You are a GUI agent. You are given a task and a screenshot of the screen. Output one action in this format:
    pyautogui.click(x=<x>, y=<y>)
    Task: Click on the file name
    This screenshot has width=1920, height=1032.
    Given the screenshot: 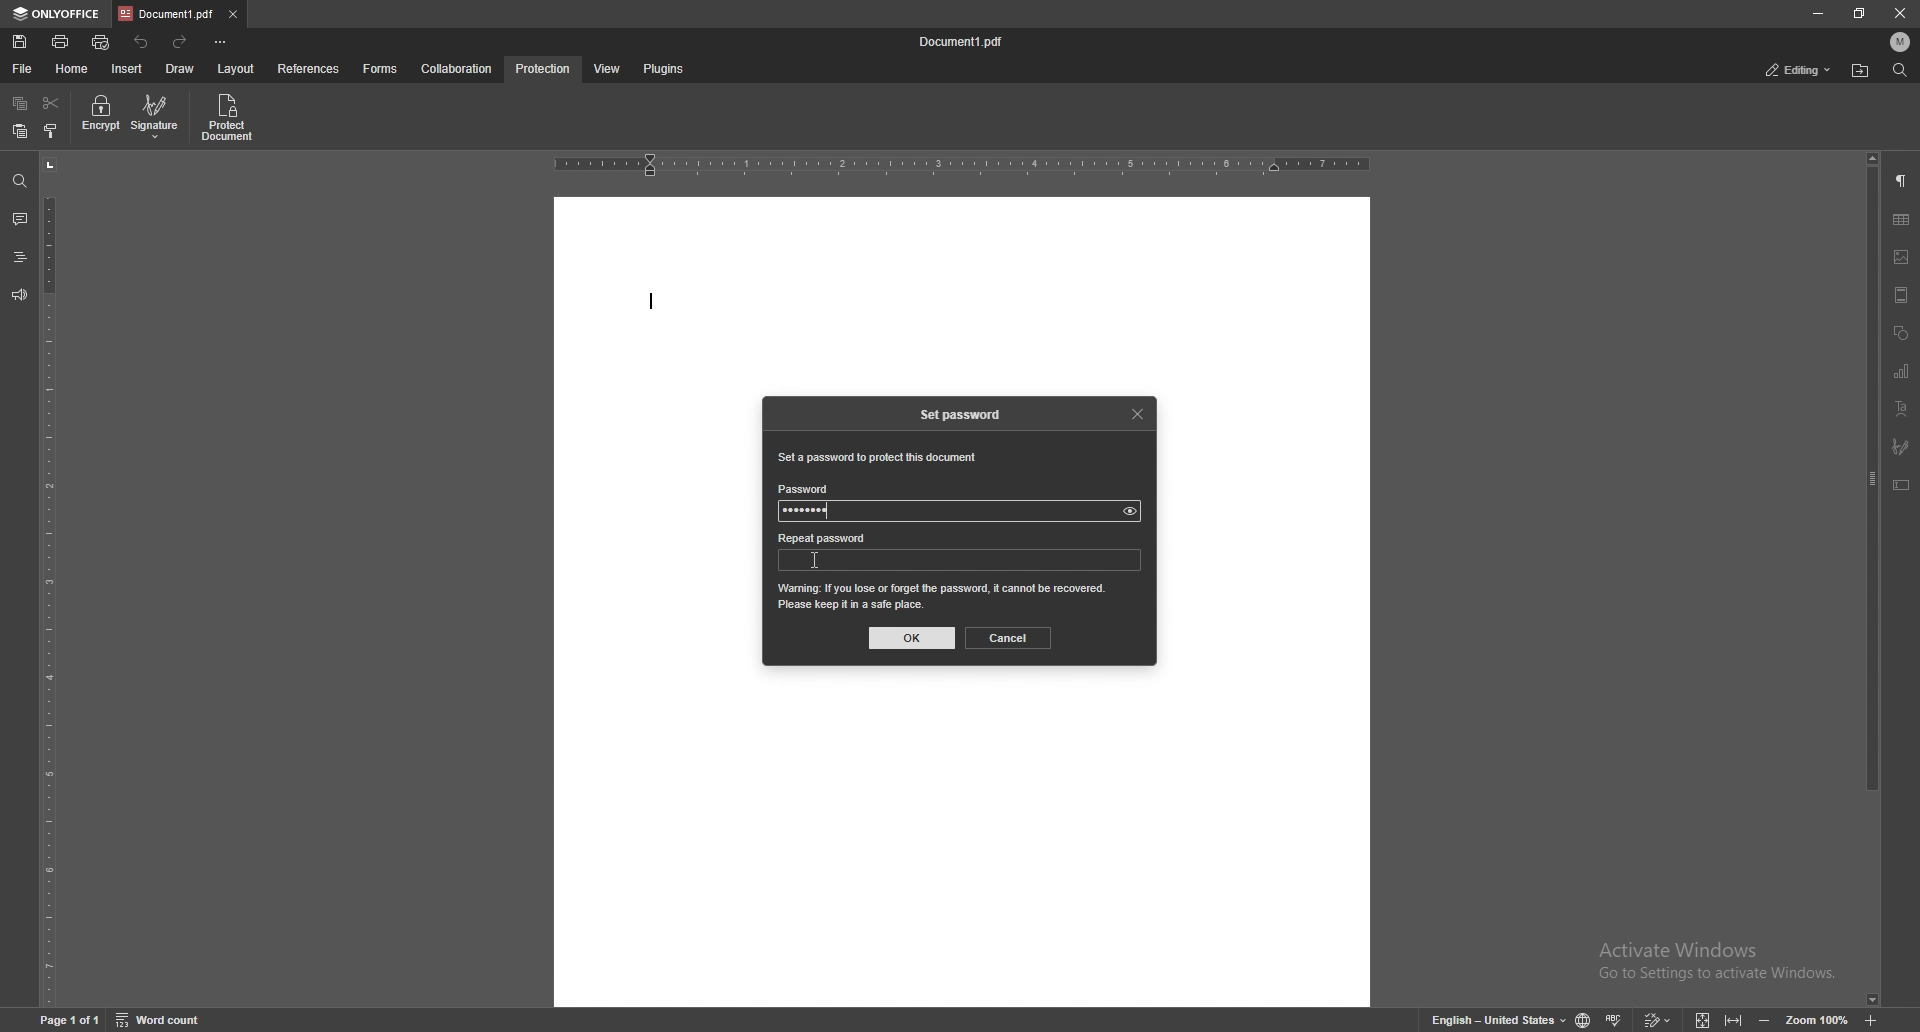 What is the action you would take?
    pyautogui.click(x=964, y=42)
    